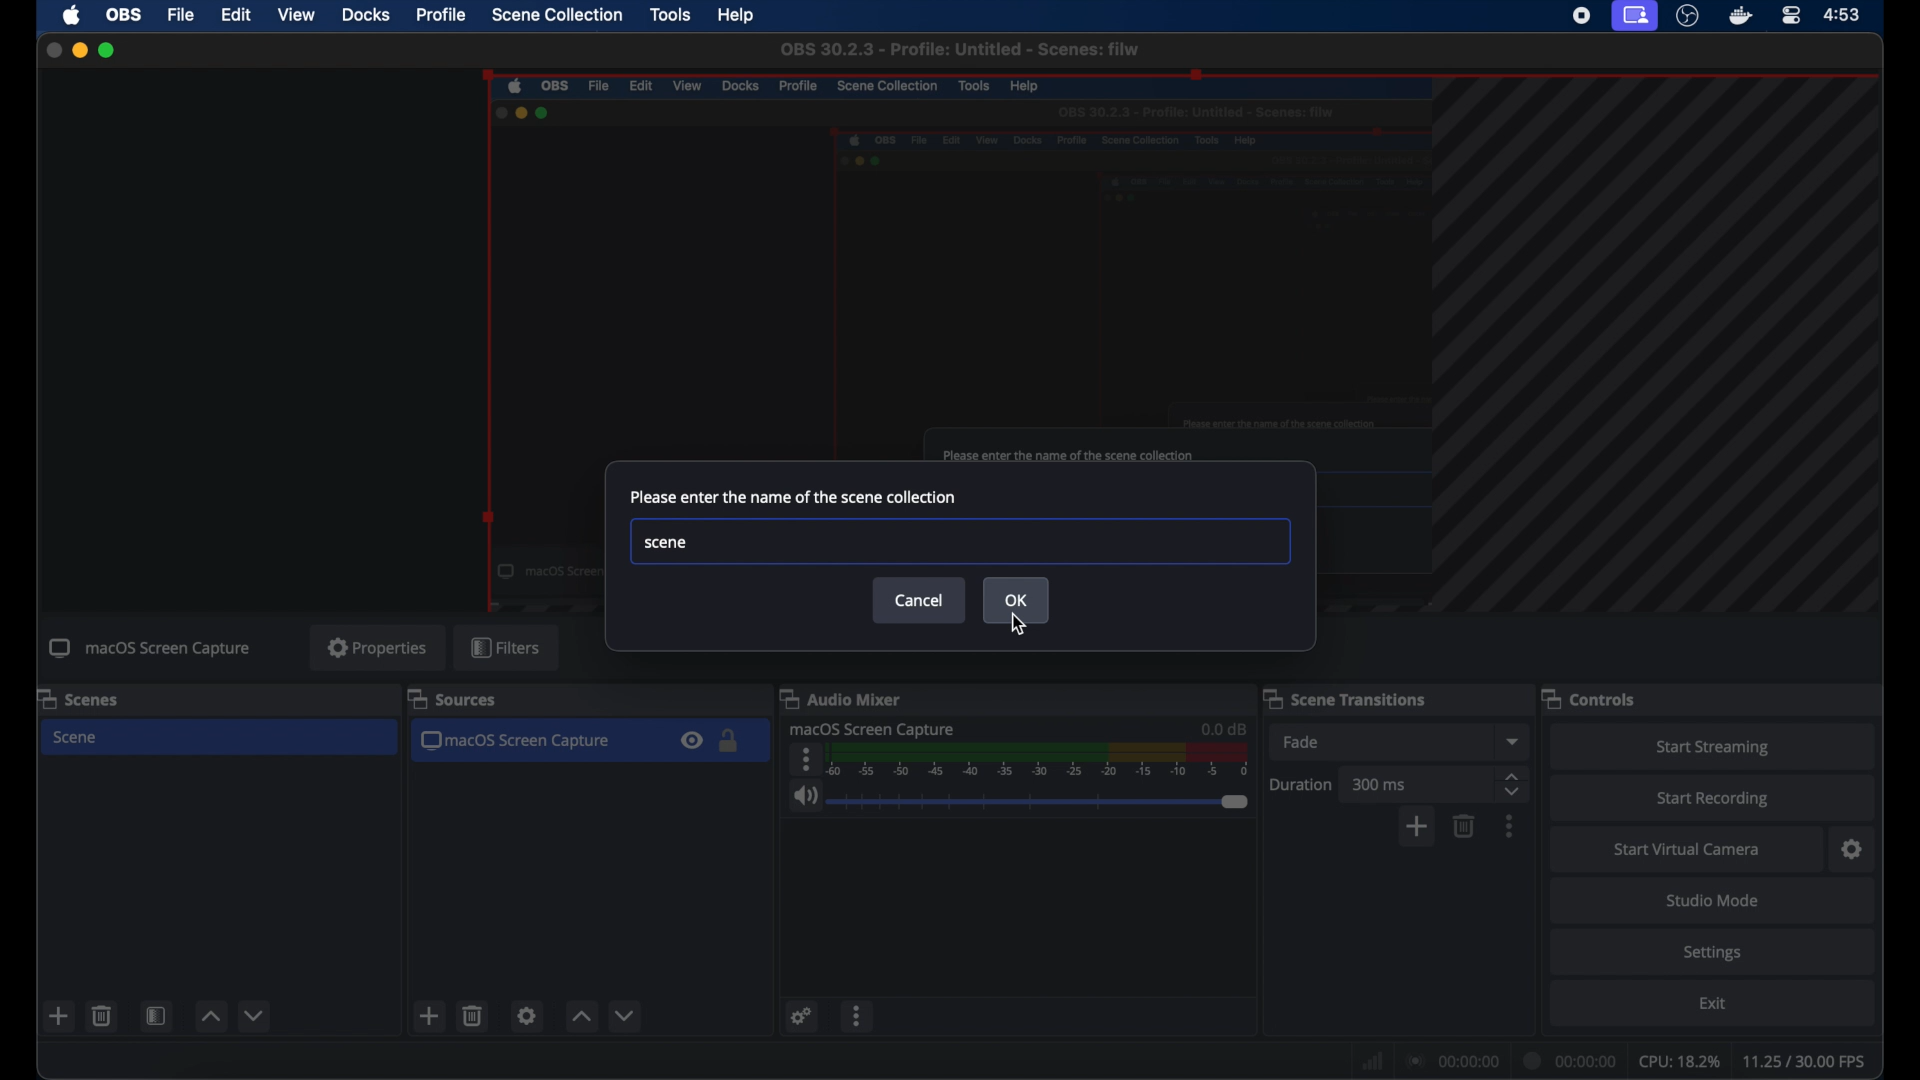 The width and height of the screenshot is (1920, 1080). I want to click on increment, so click(210, 1016).